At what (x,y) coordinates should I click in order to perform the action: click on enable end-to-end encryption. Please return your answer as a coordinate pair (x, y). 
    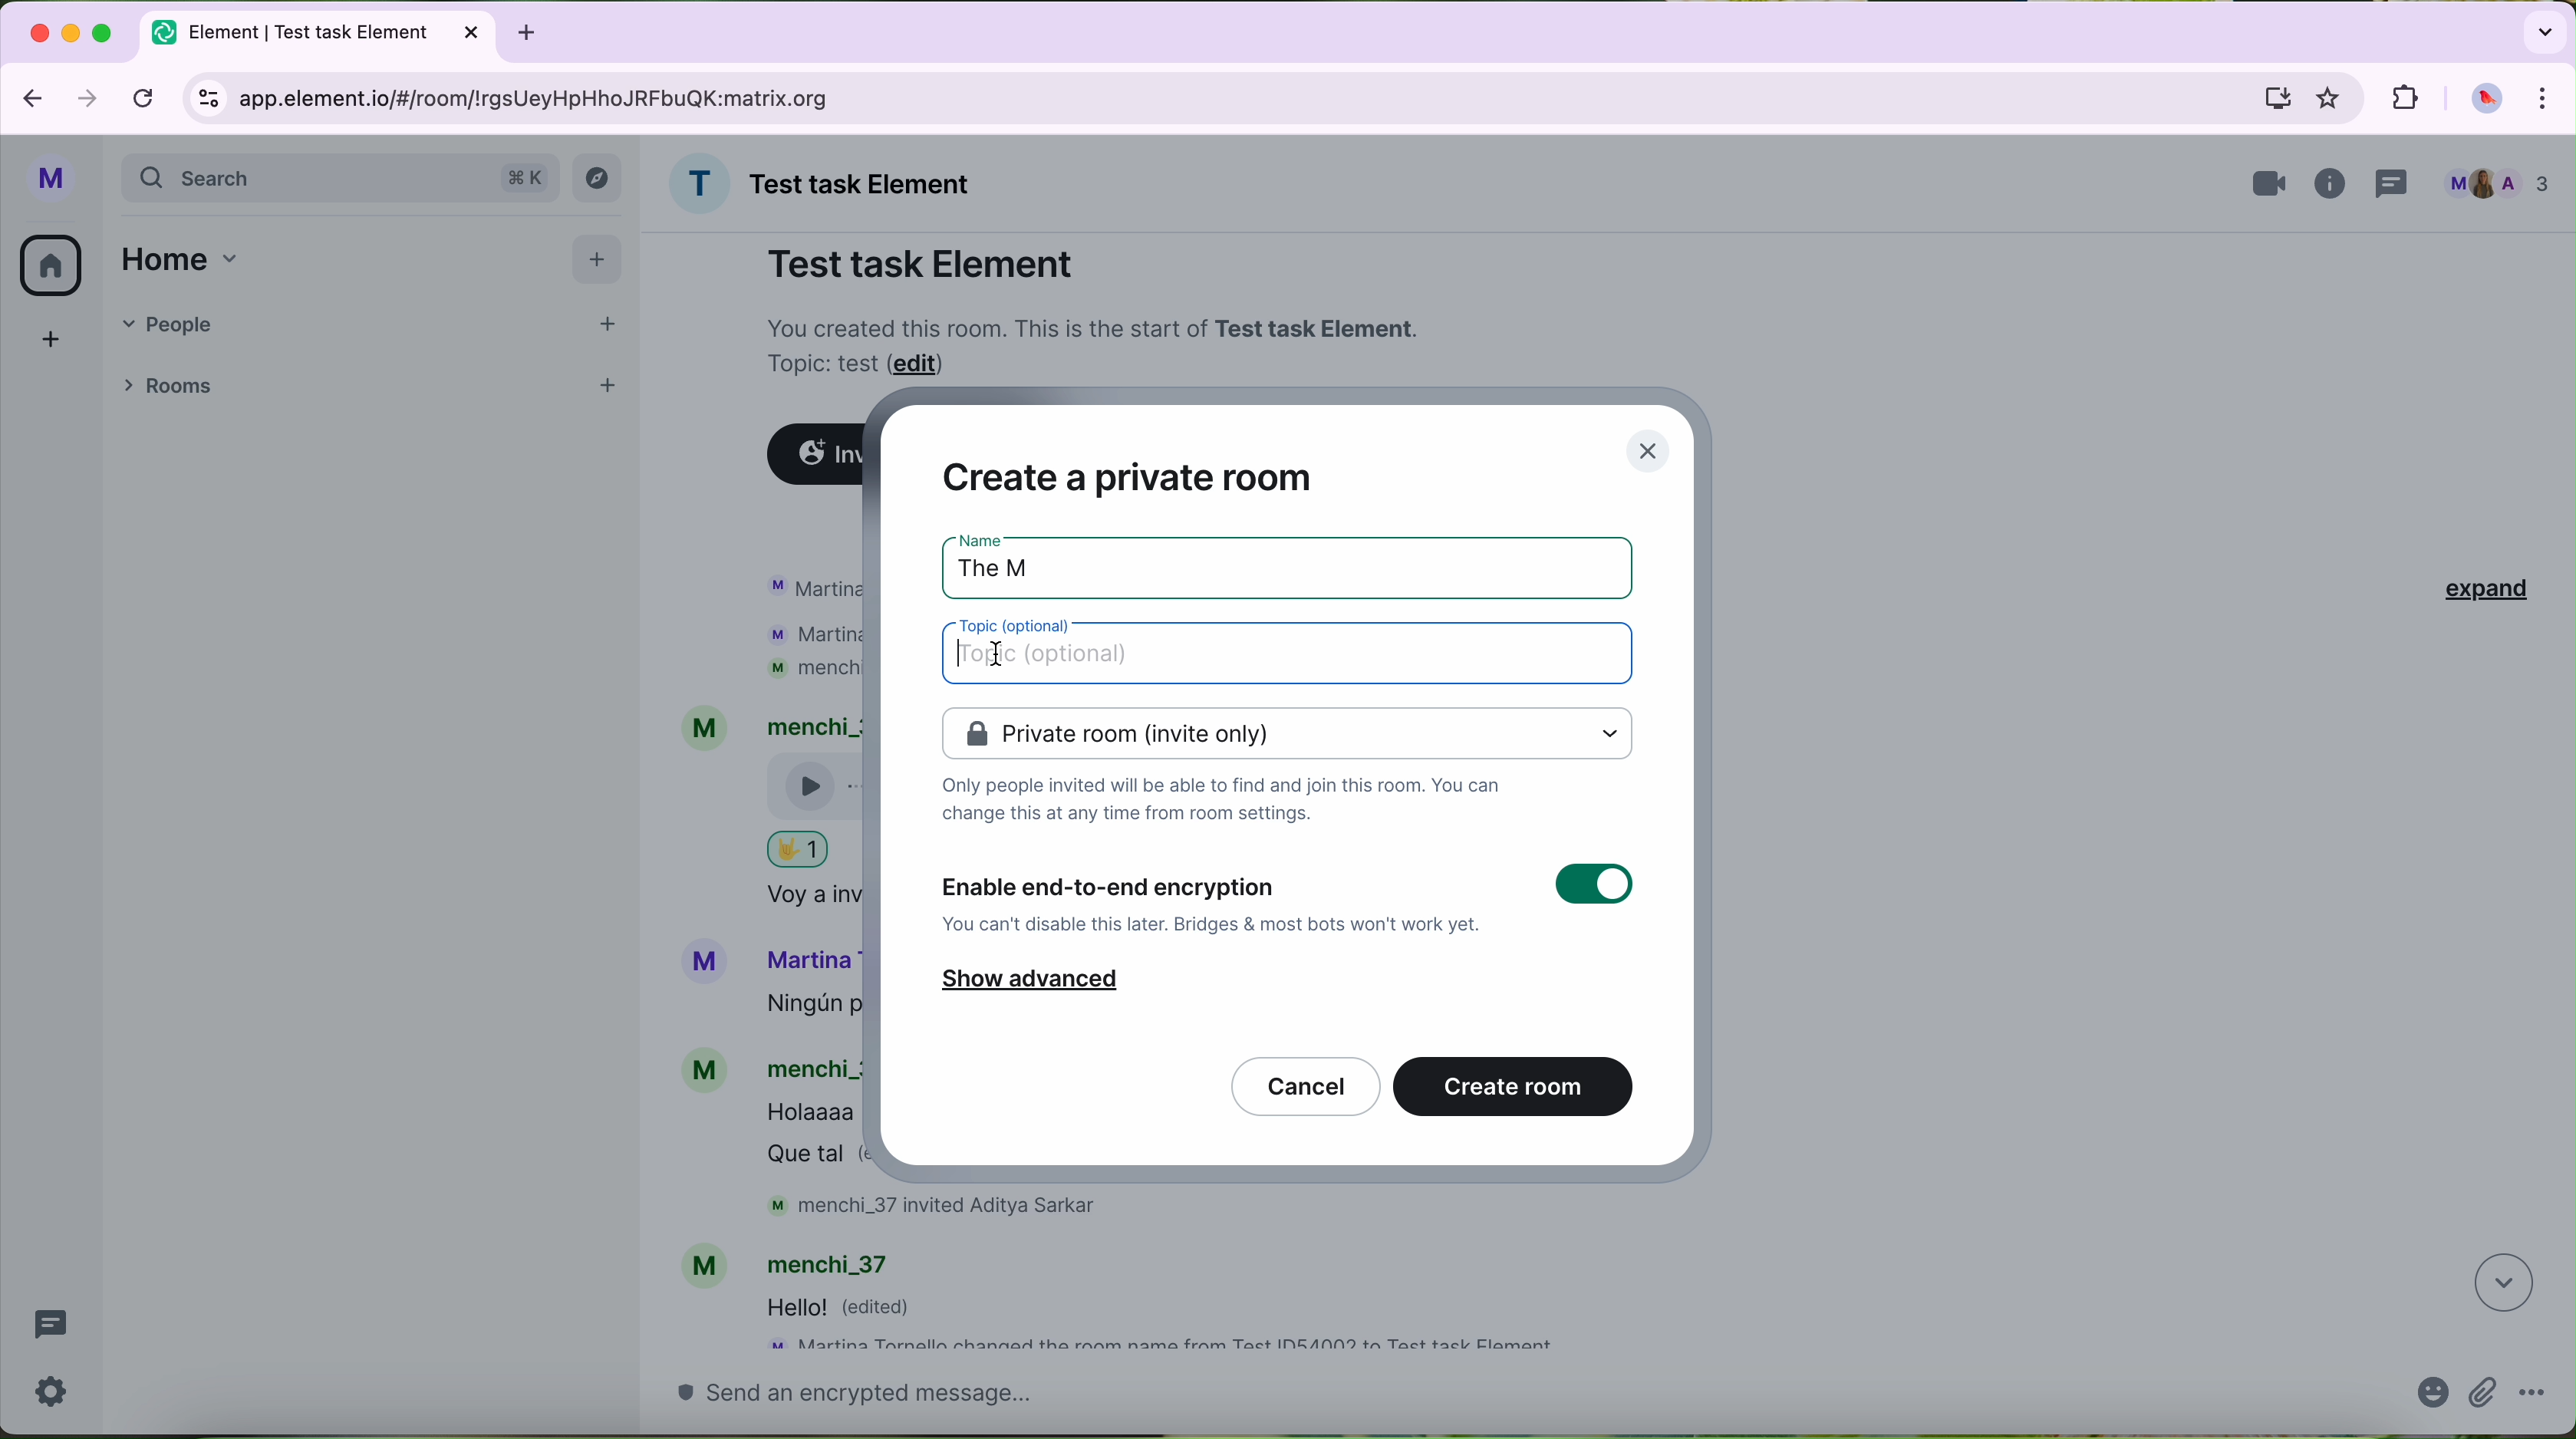
    Looking at the image, I should click on (1214, 902).